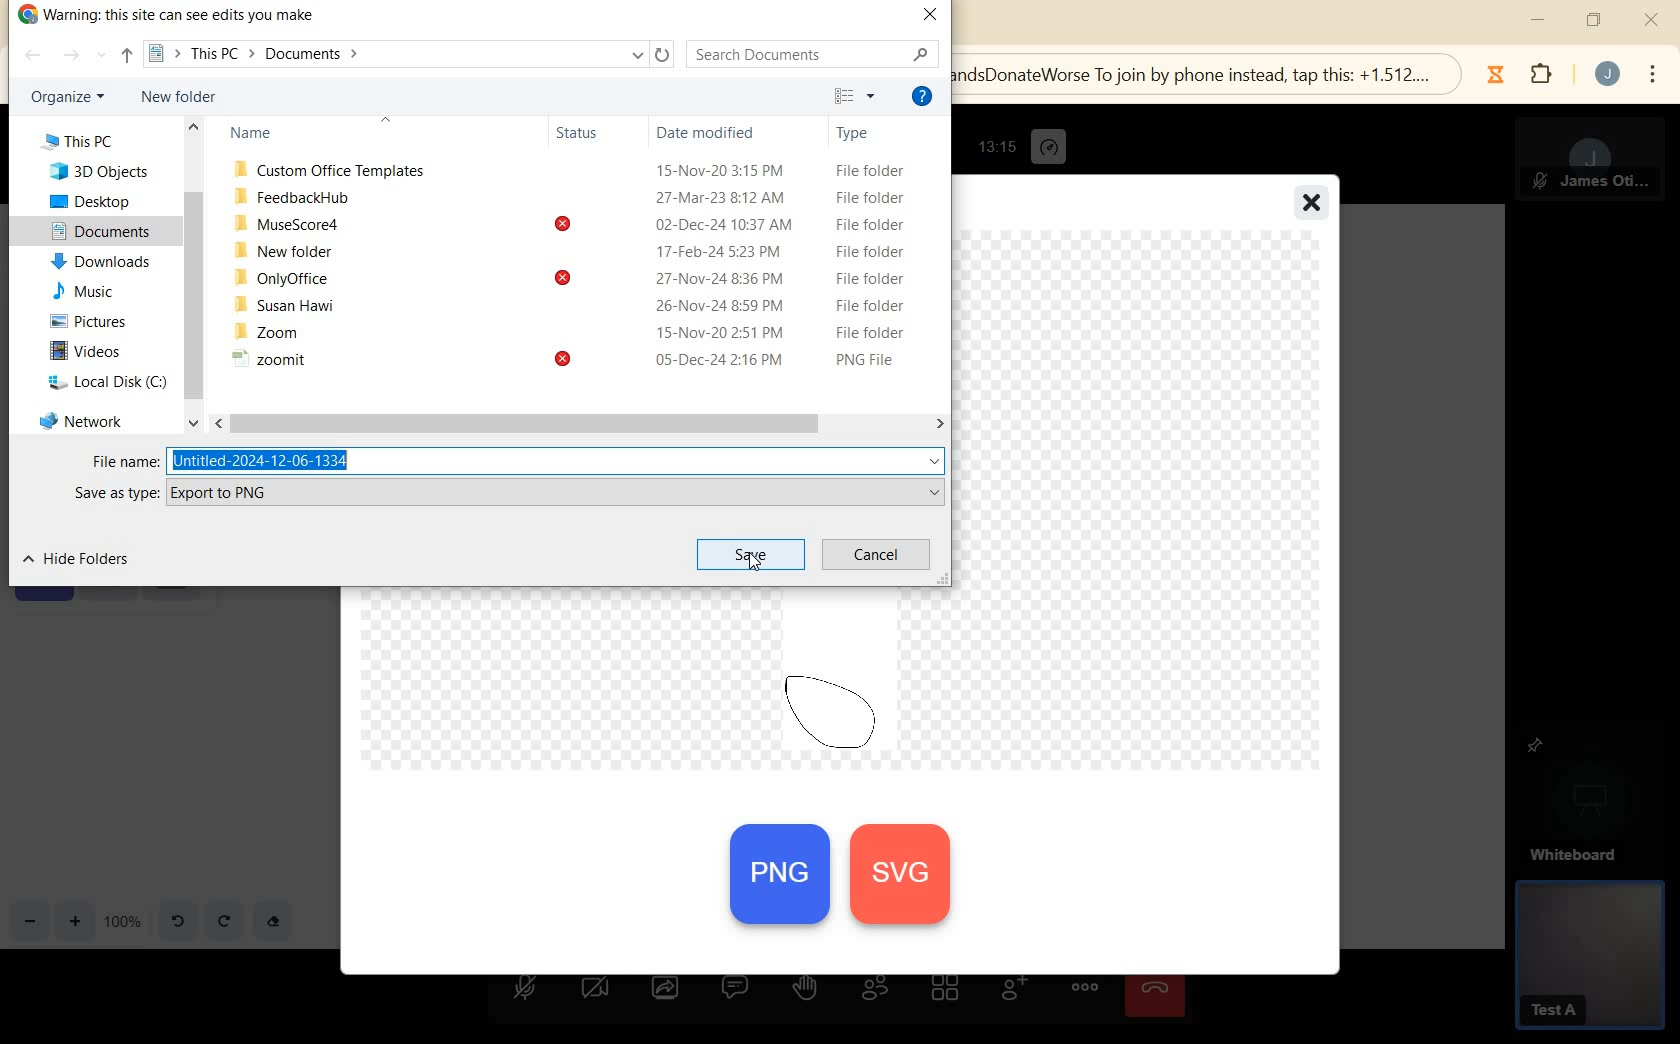 Image resolution: width=1680 pixels, height=1044 pixels. What do you see at coordinates (880, 277) in the screenshot?
I see `File folder` at bounding box center [880, 277].